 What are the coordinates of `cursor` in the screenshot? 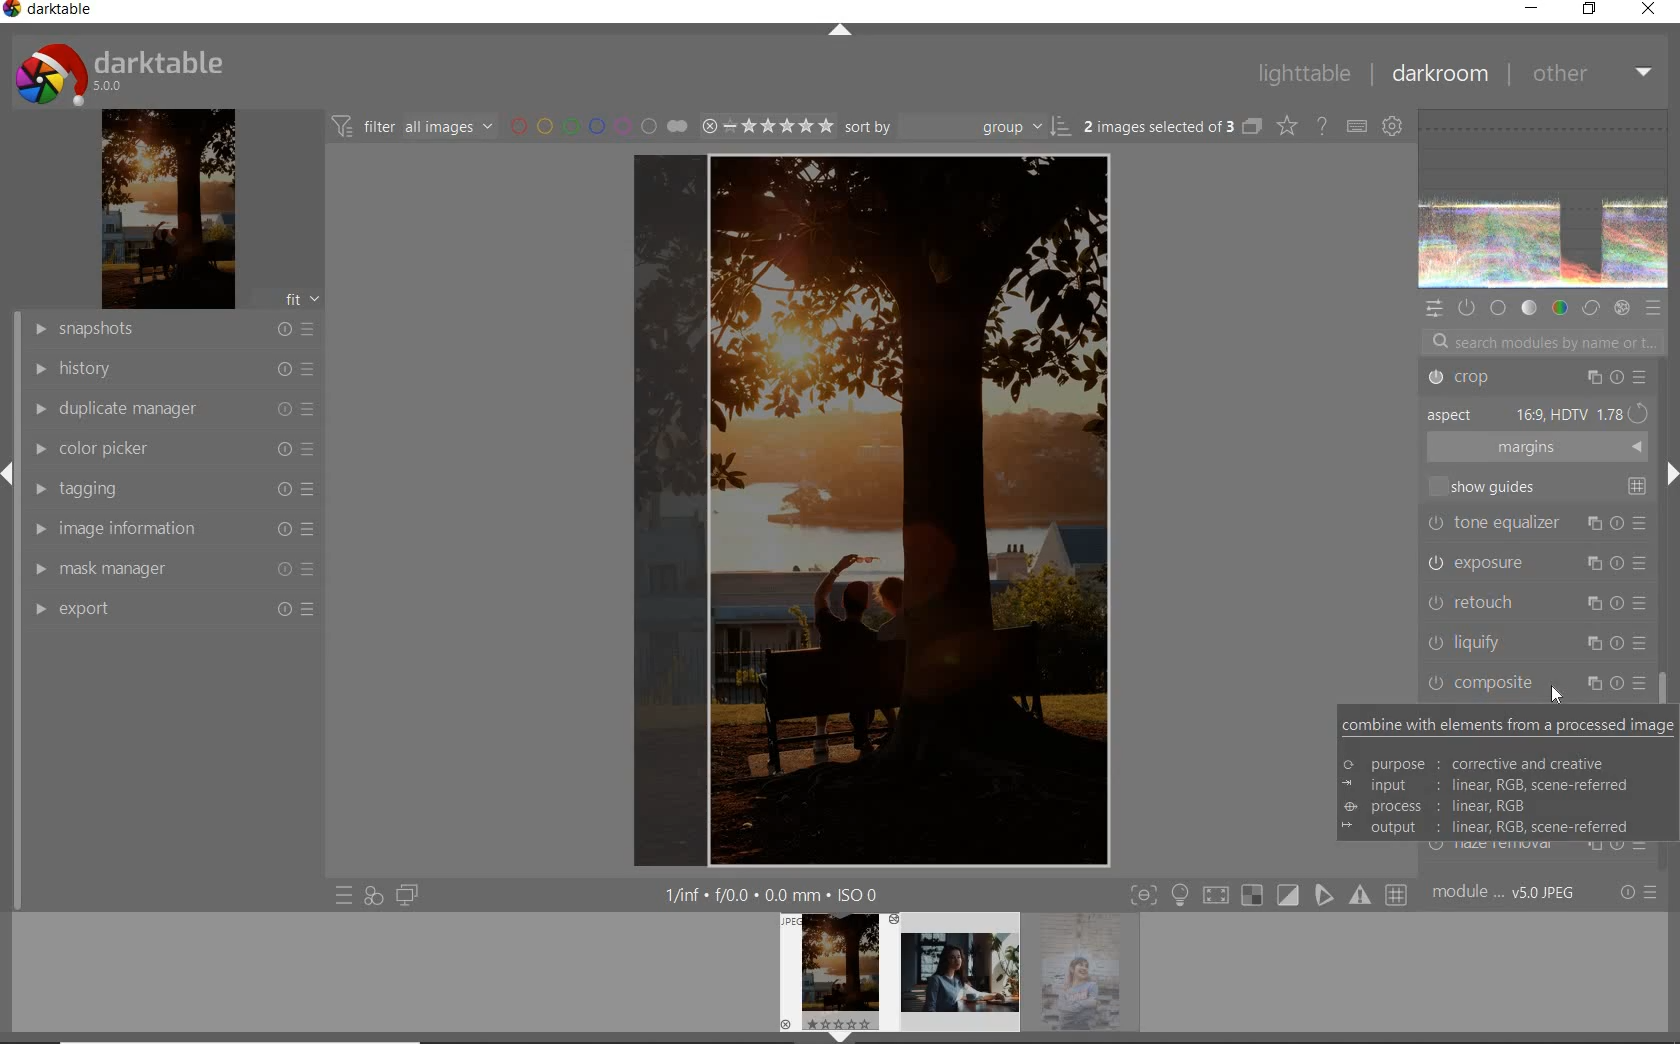 It's located at (1556, 694).